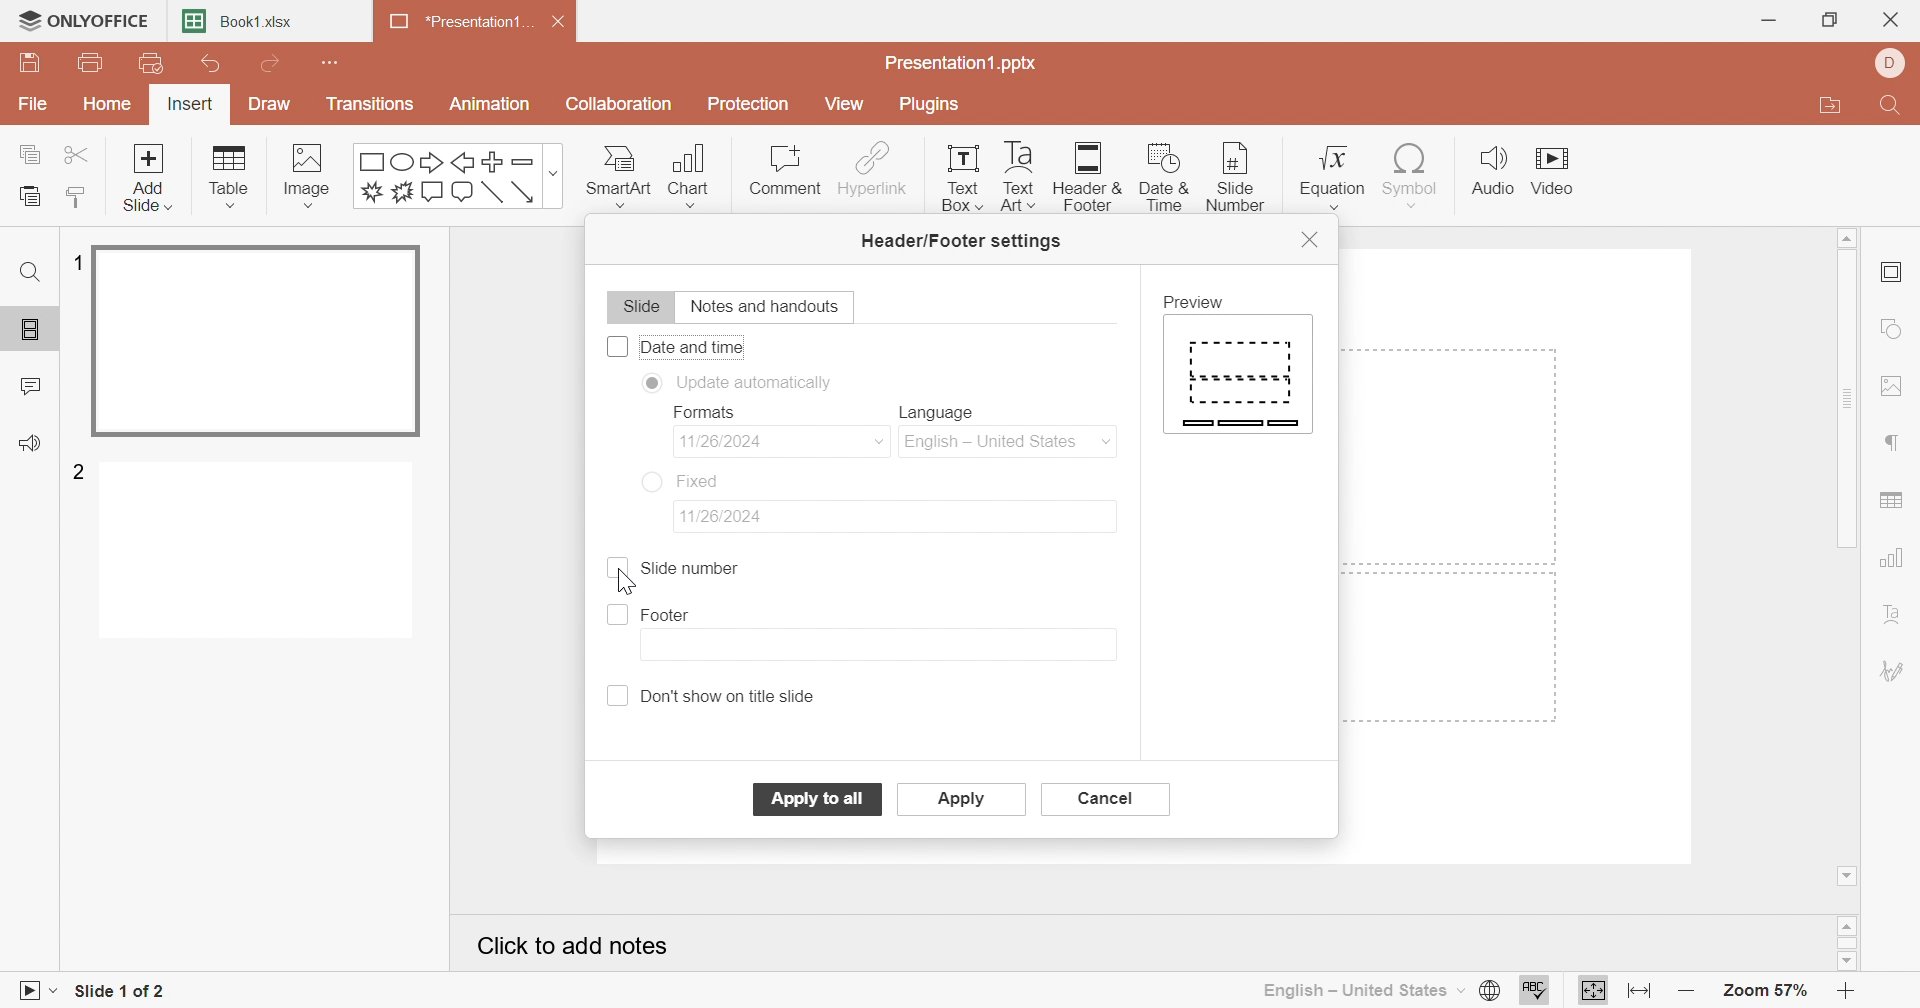 This screenshot has height=1008, width=1920. What do you see at coordinates (32, 387) in the screenshot?
I see `Comments` at bounding box center [32, 387].